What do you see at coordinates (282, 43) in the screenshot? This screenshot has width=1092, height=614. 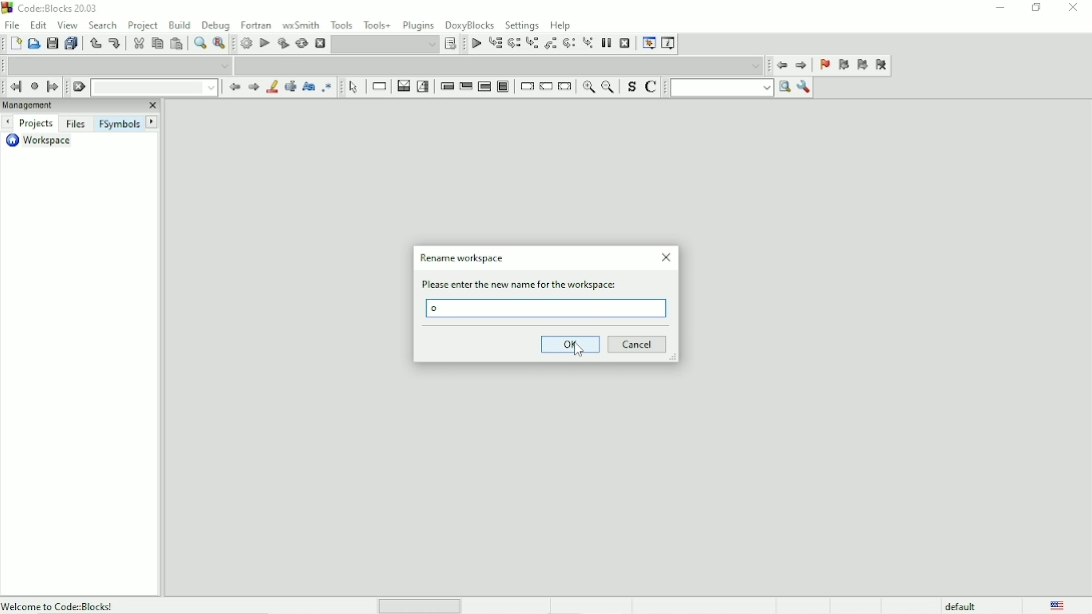 I see `Build and run` at bounding box center [282, 43].